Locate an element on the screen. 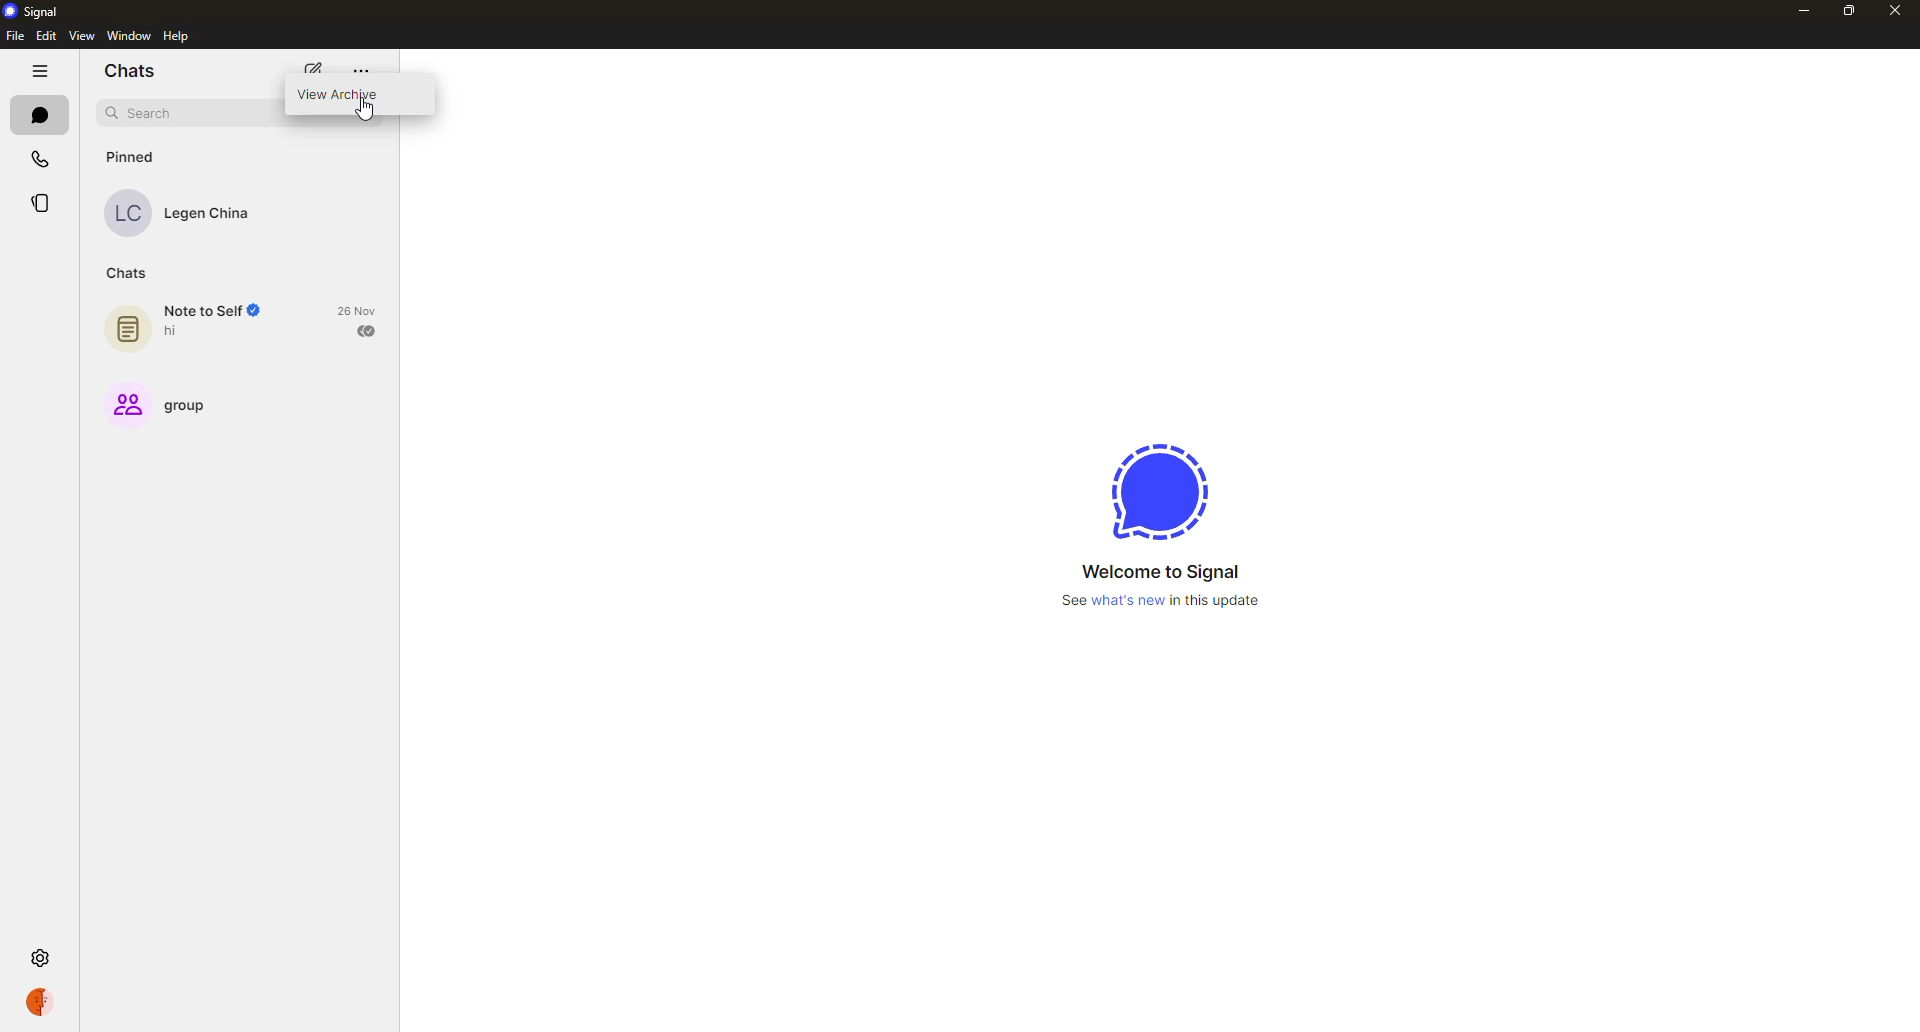 The width and height of the screenshot is (1920, 1032). contact is located at coordinates (185, 212).